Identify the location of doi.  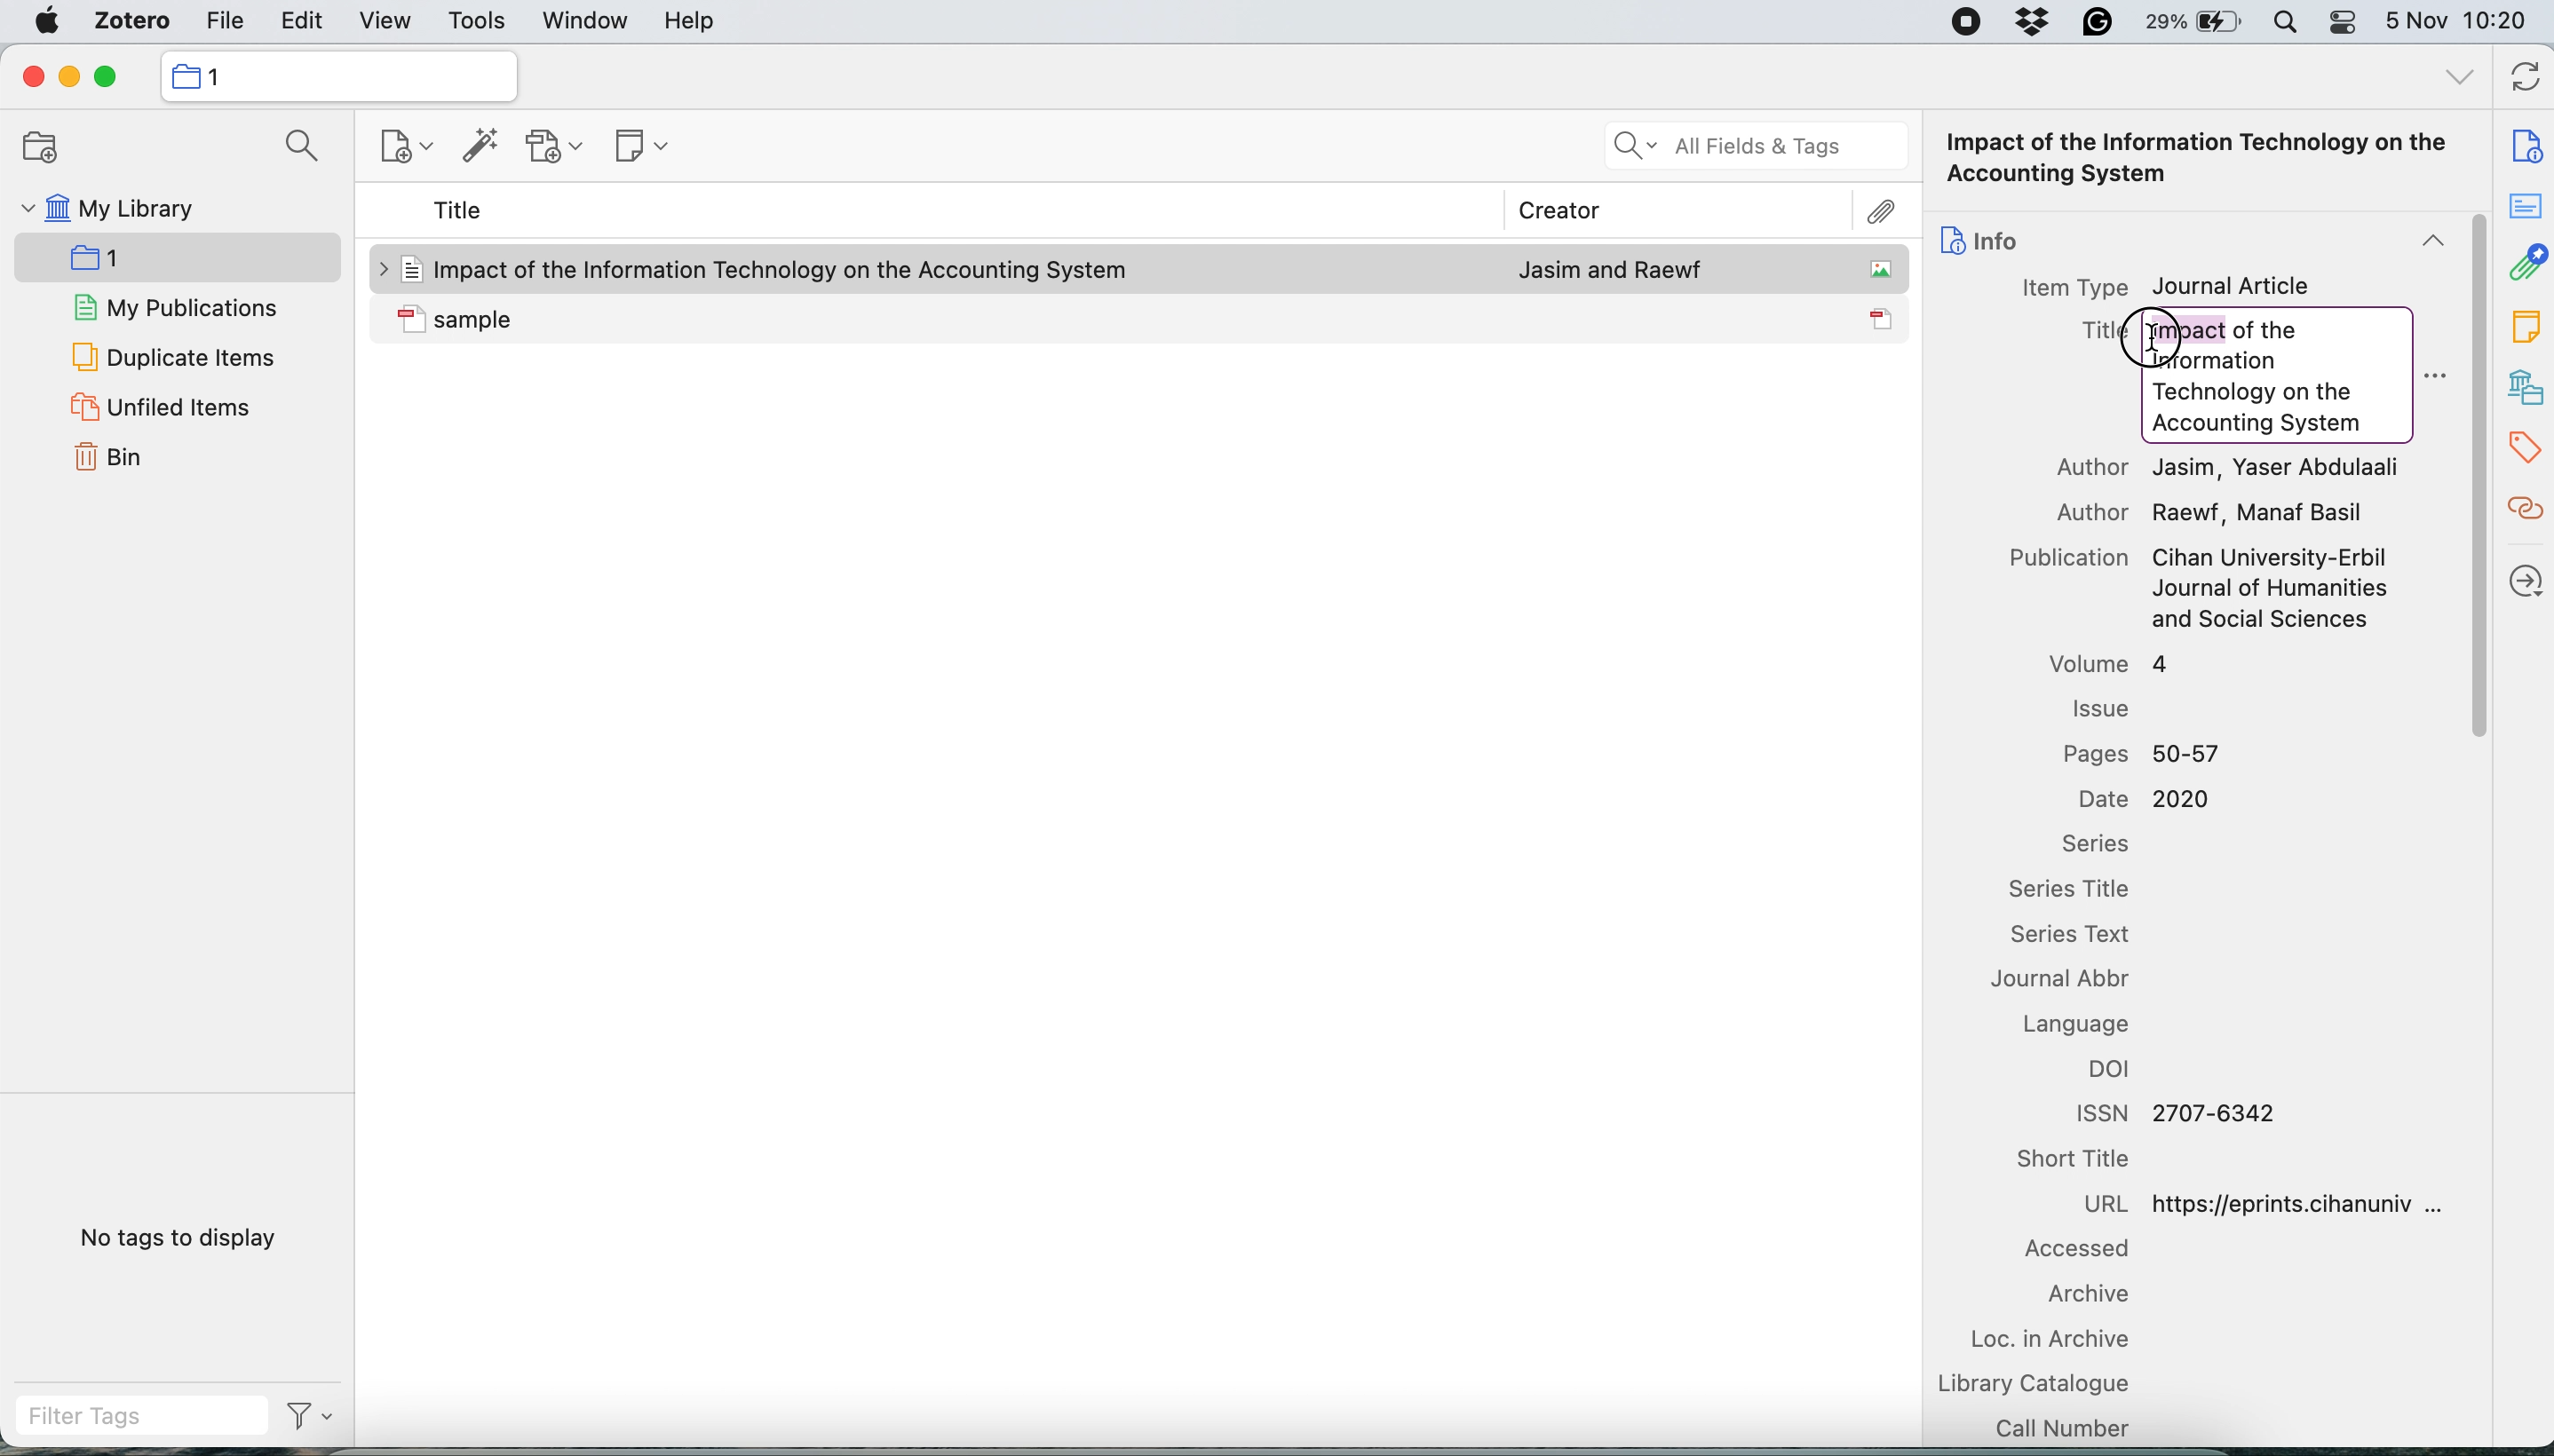
(2114, 1068).